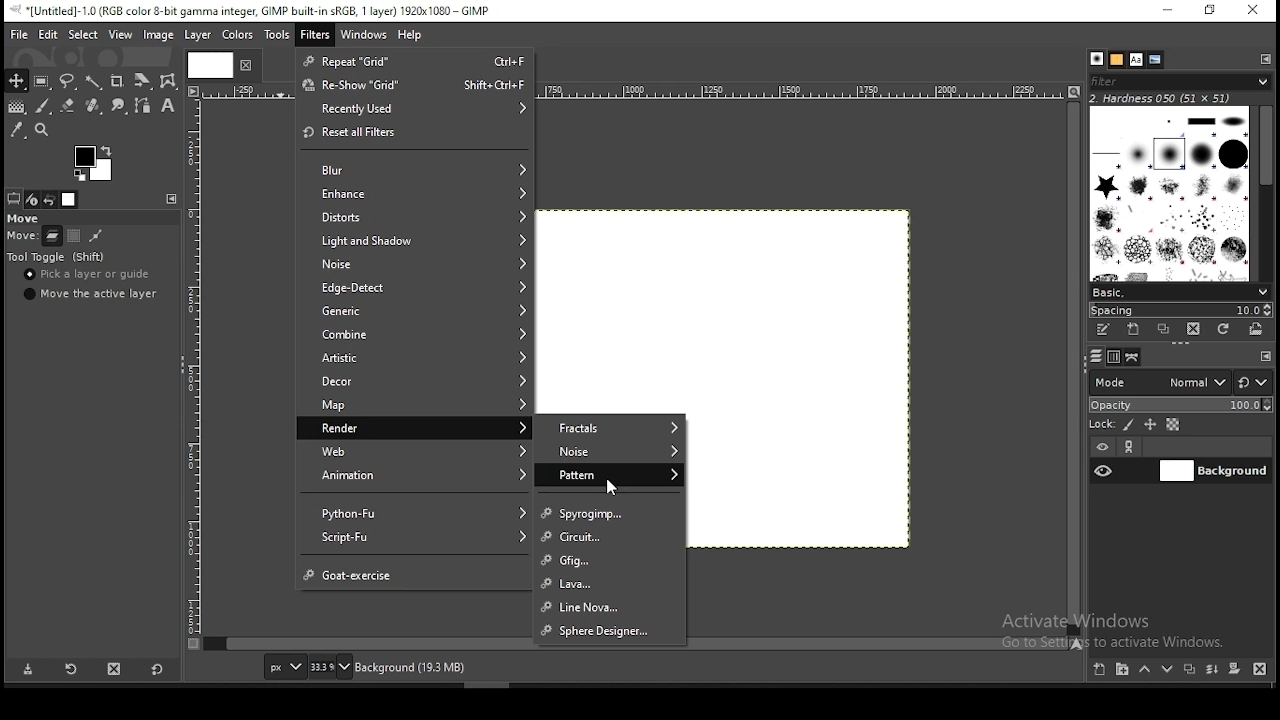 Image resolution: width=1280 pixels, height=720 pixels. What do you see at coordinates (19, 237) in the screenshot?
I see `move` at bounding box center [19, 237].